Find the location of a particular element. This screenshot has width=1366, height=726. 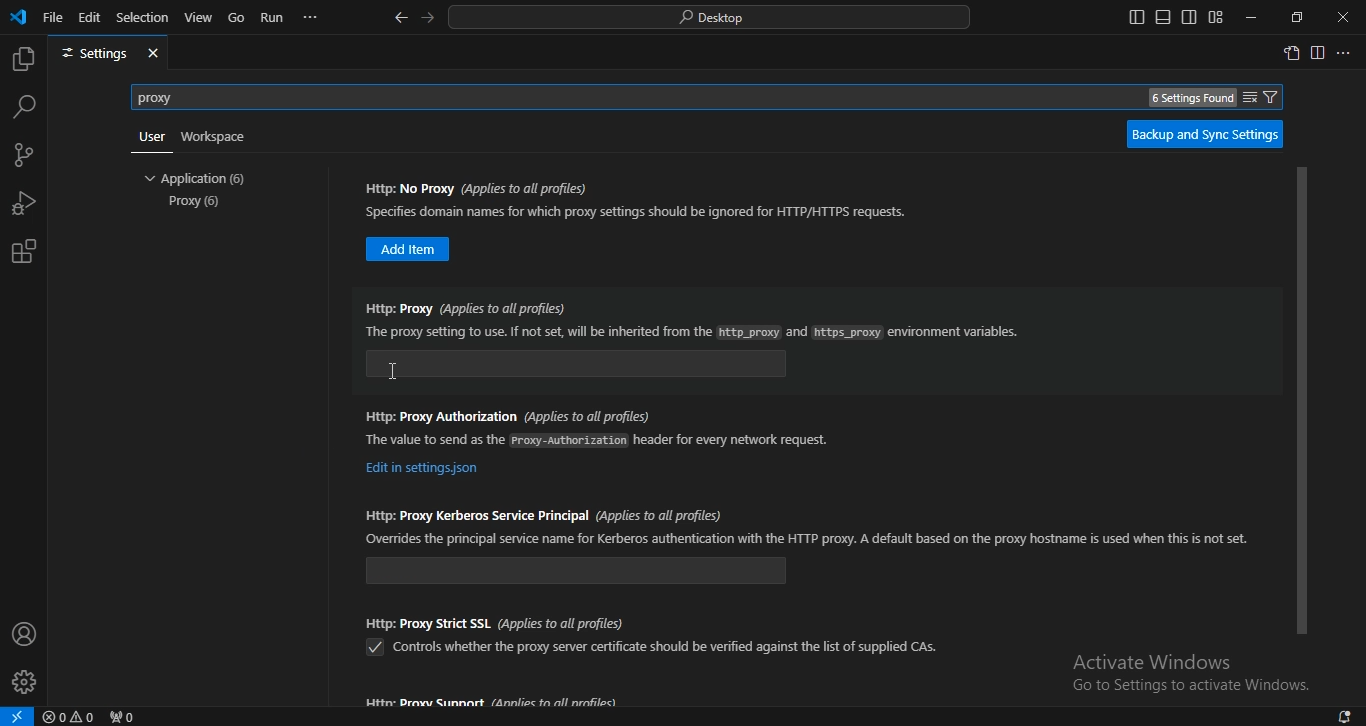

clear search settings is located at coordinates (1248, 95).